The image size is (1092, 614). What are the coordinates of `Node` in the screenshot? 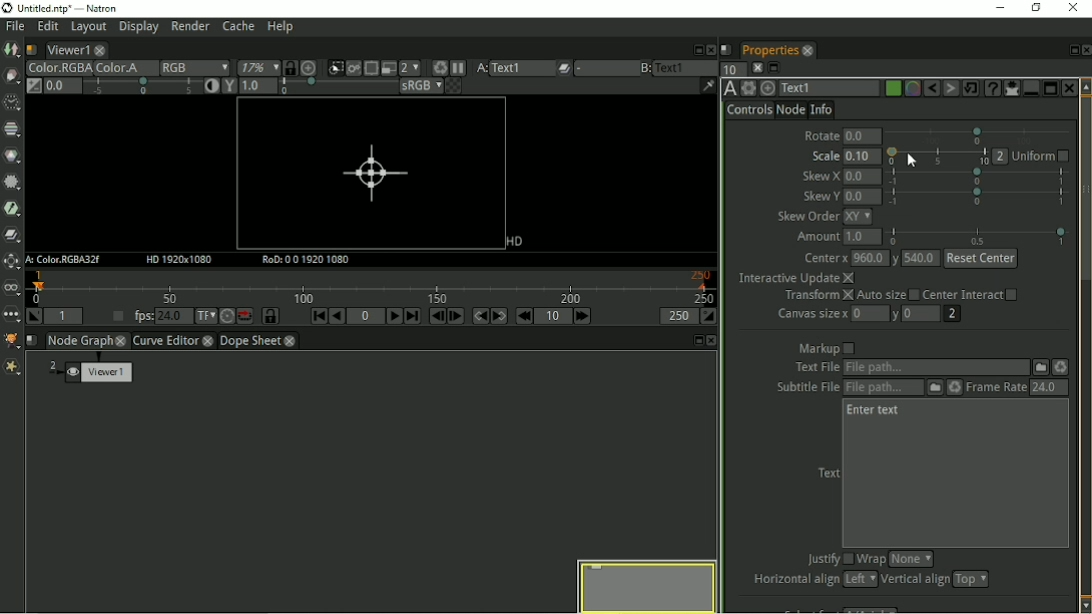 It's located at (791, 111).